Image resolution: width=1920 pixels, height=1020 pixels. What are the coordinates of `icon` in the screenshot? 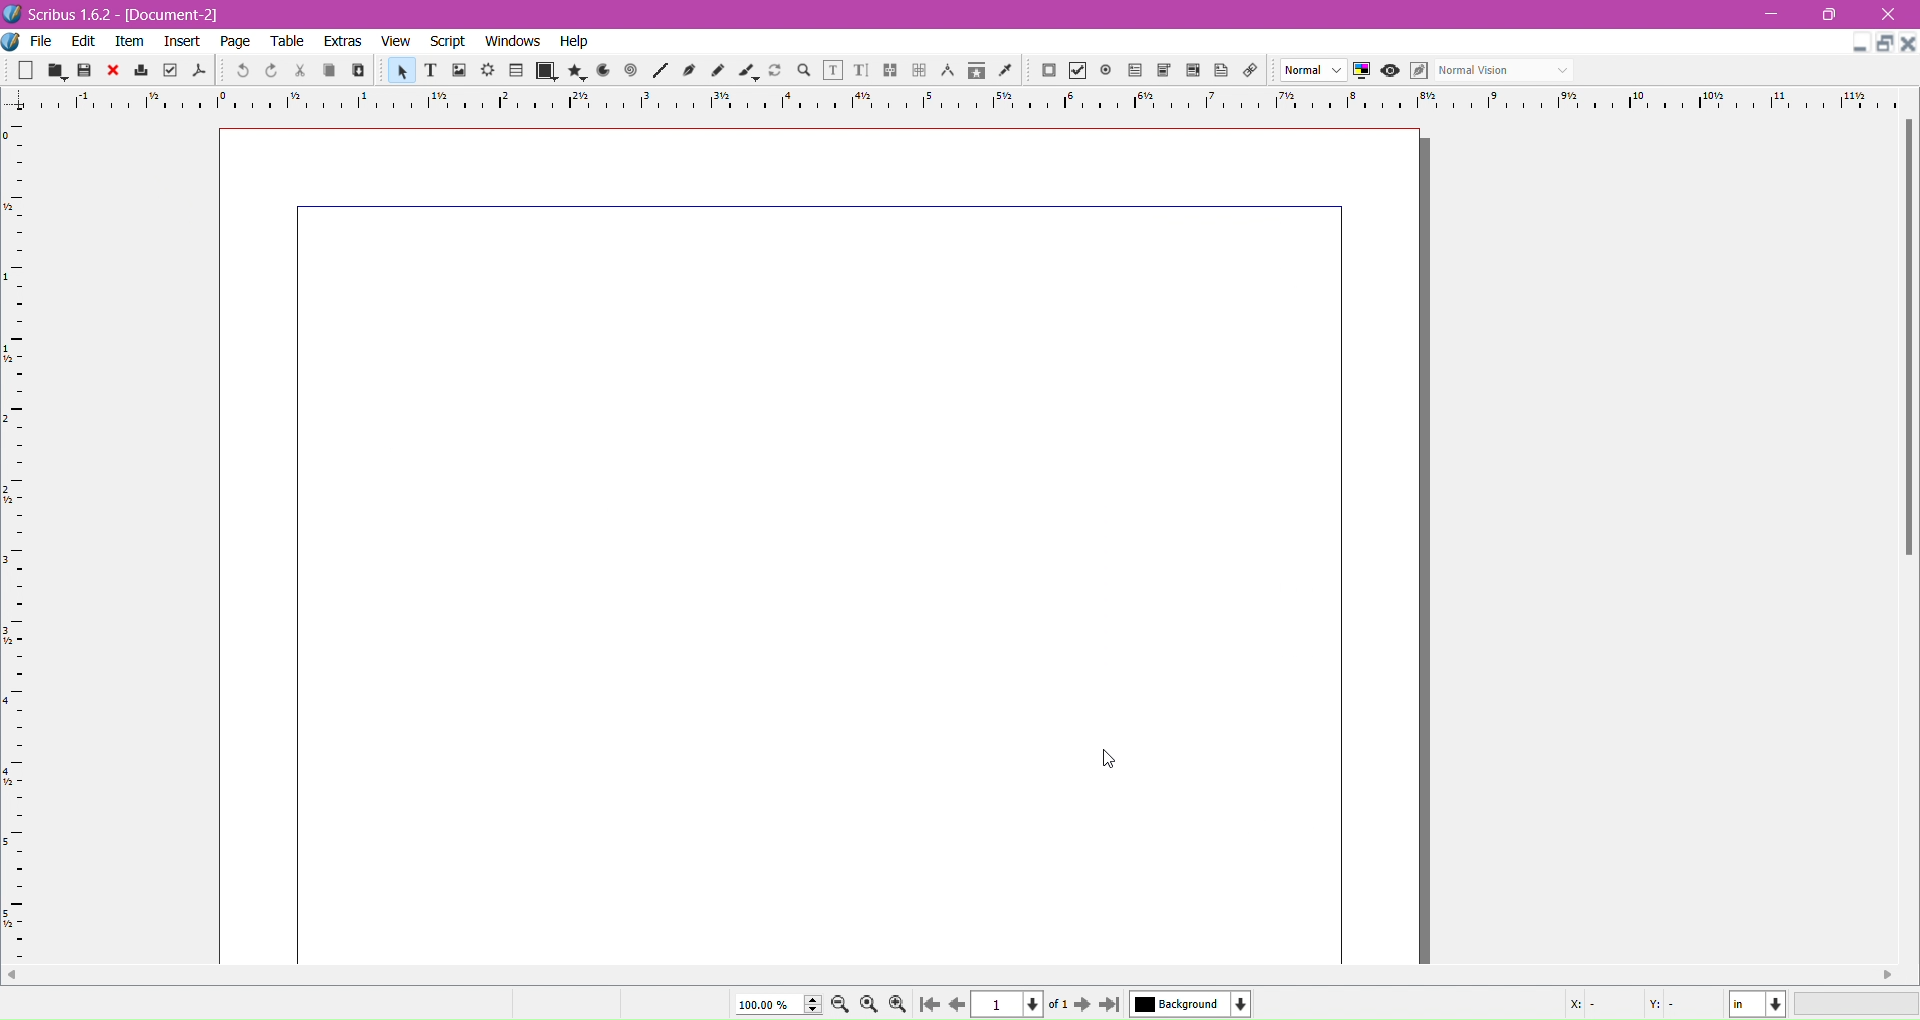 It's located at (486, 68).